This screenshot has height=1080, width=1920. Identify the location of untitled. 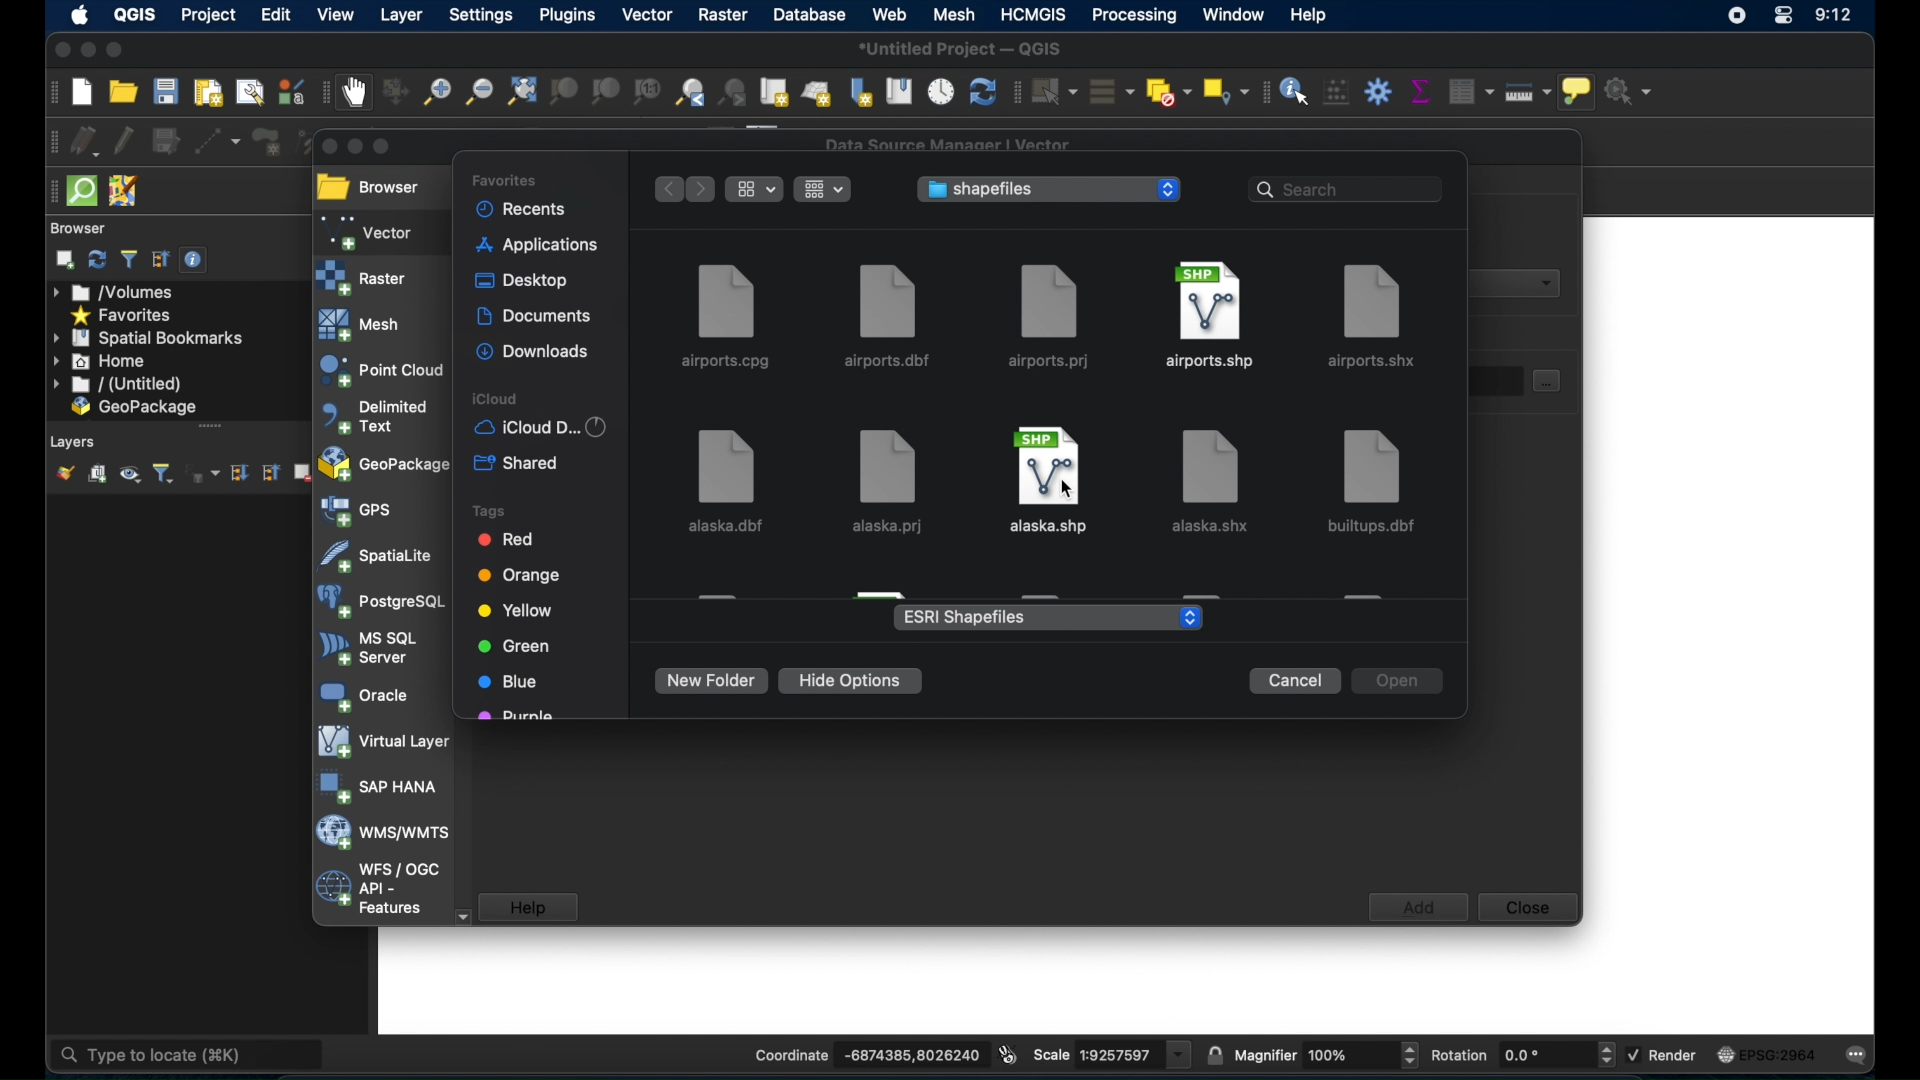
(118, 385).